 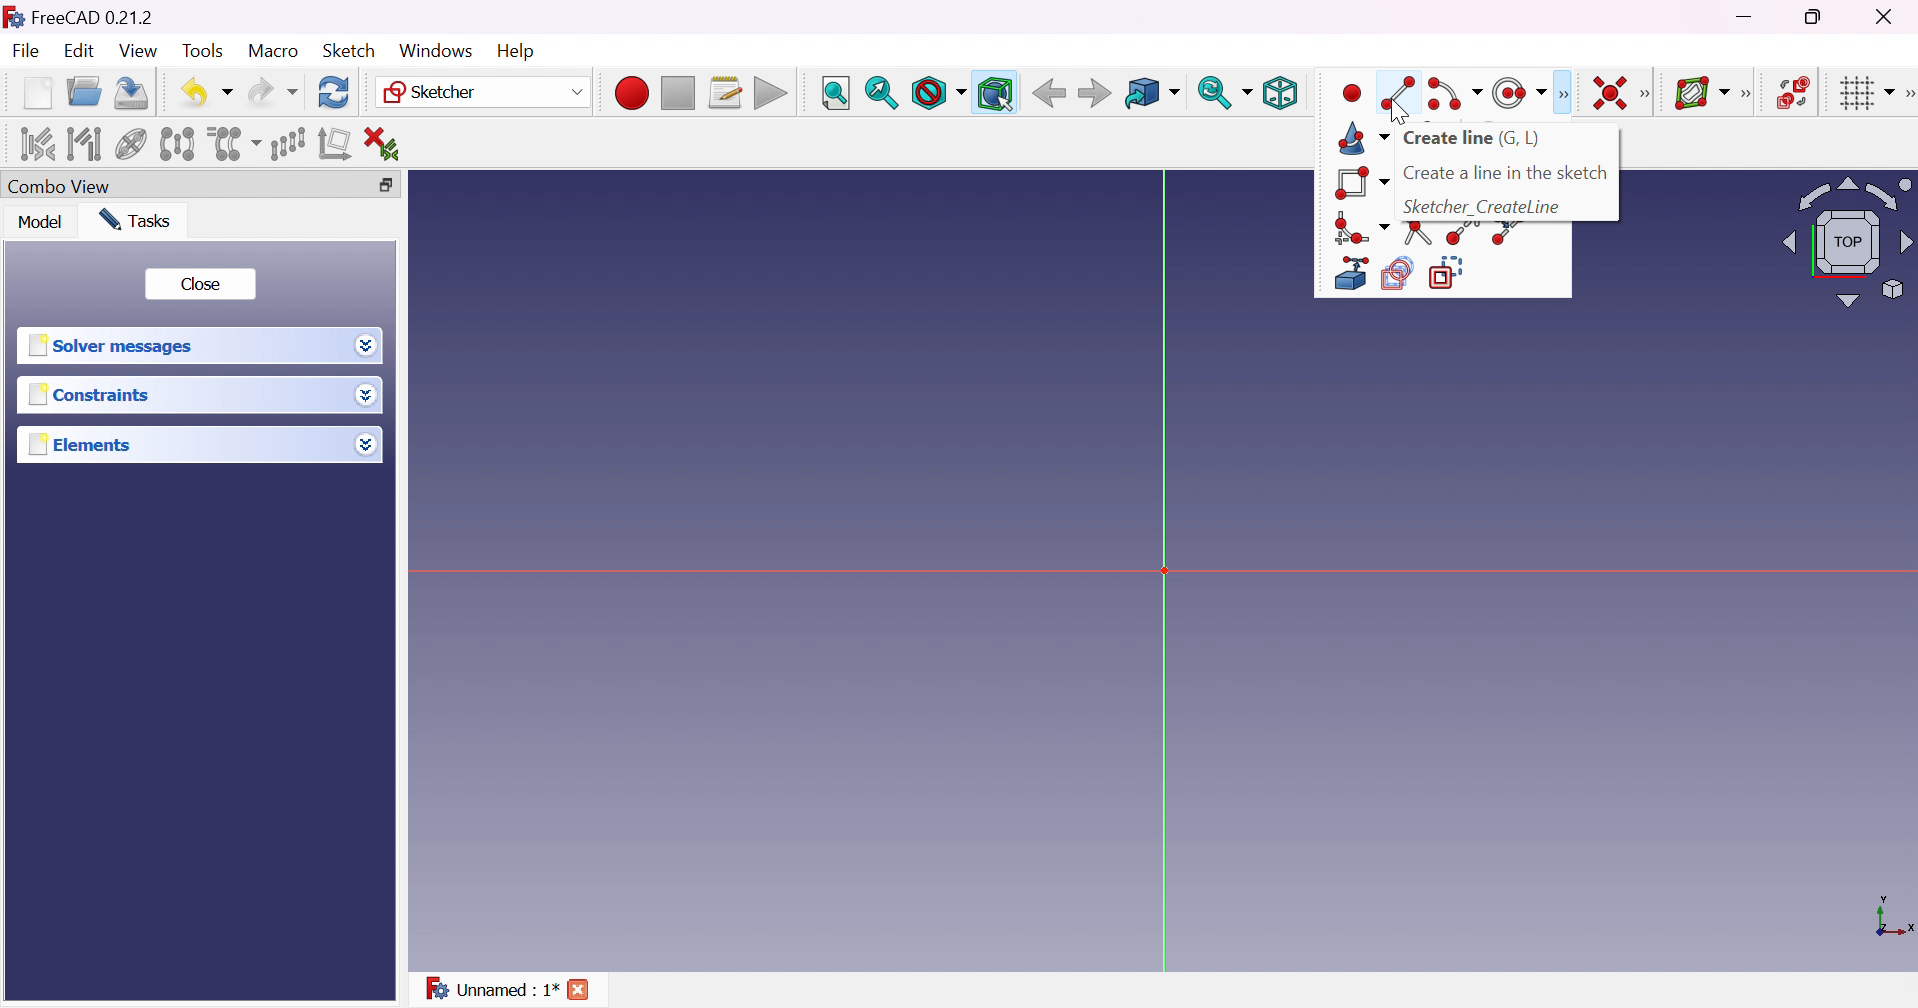 I want to click on Sketcher, so click(x=485, y=94).